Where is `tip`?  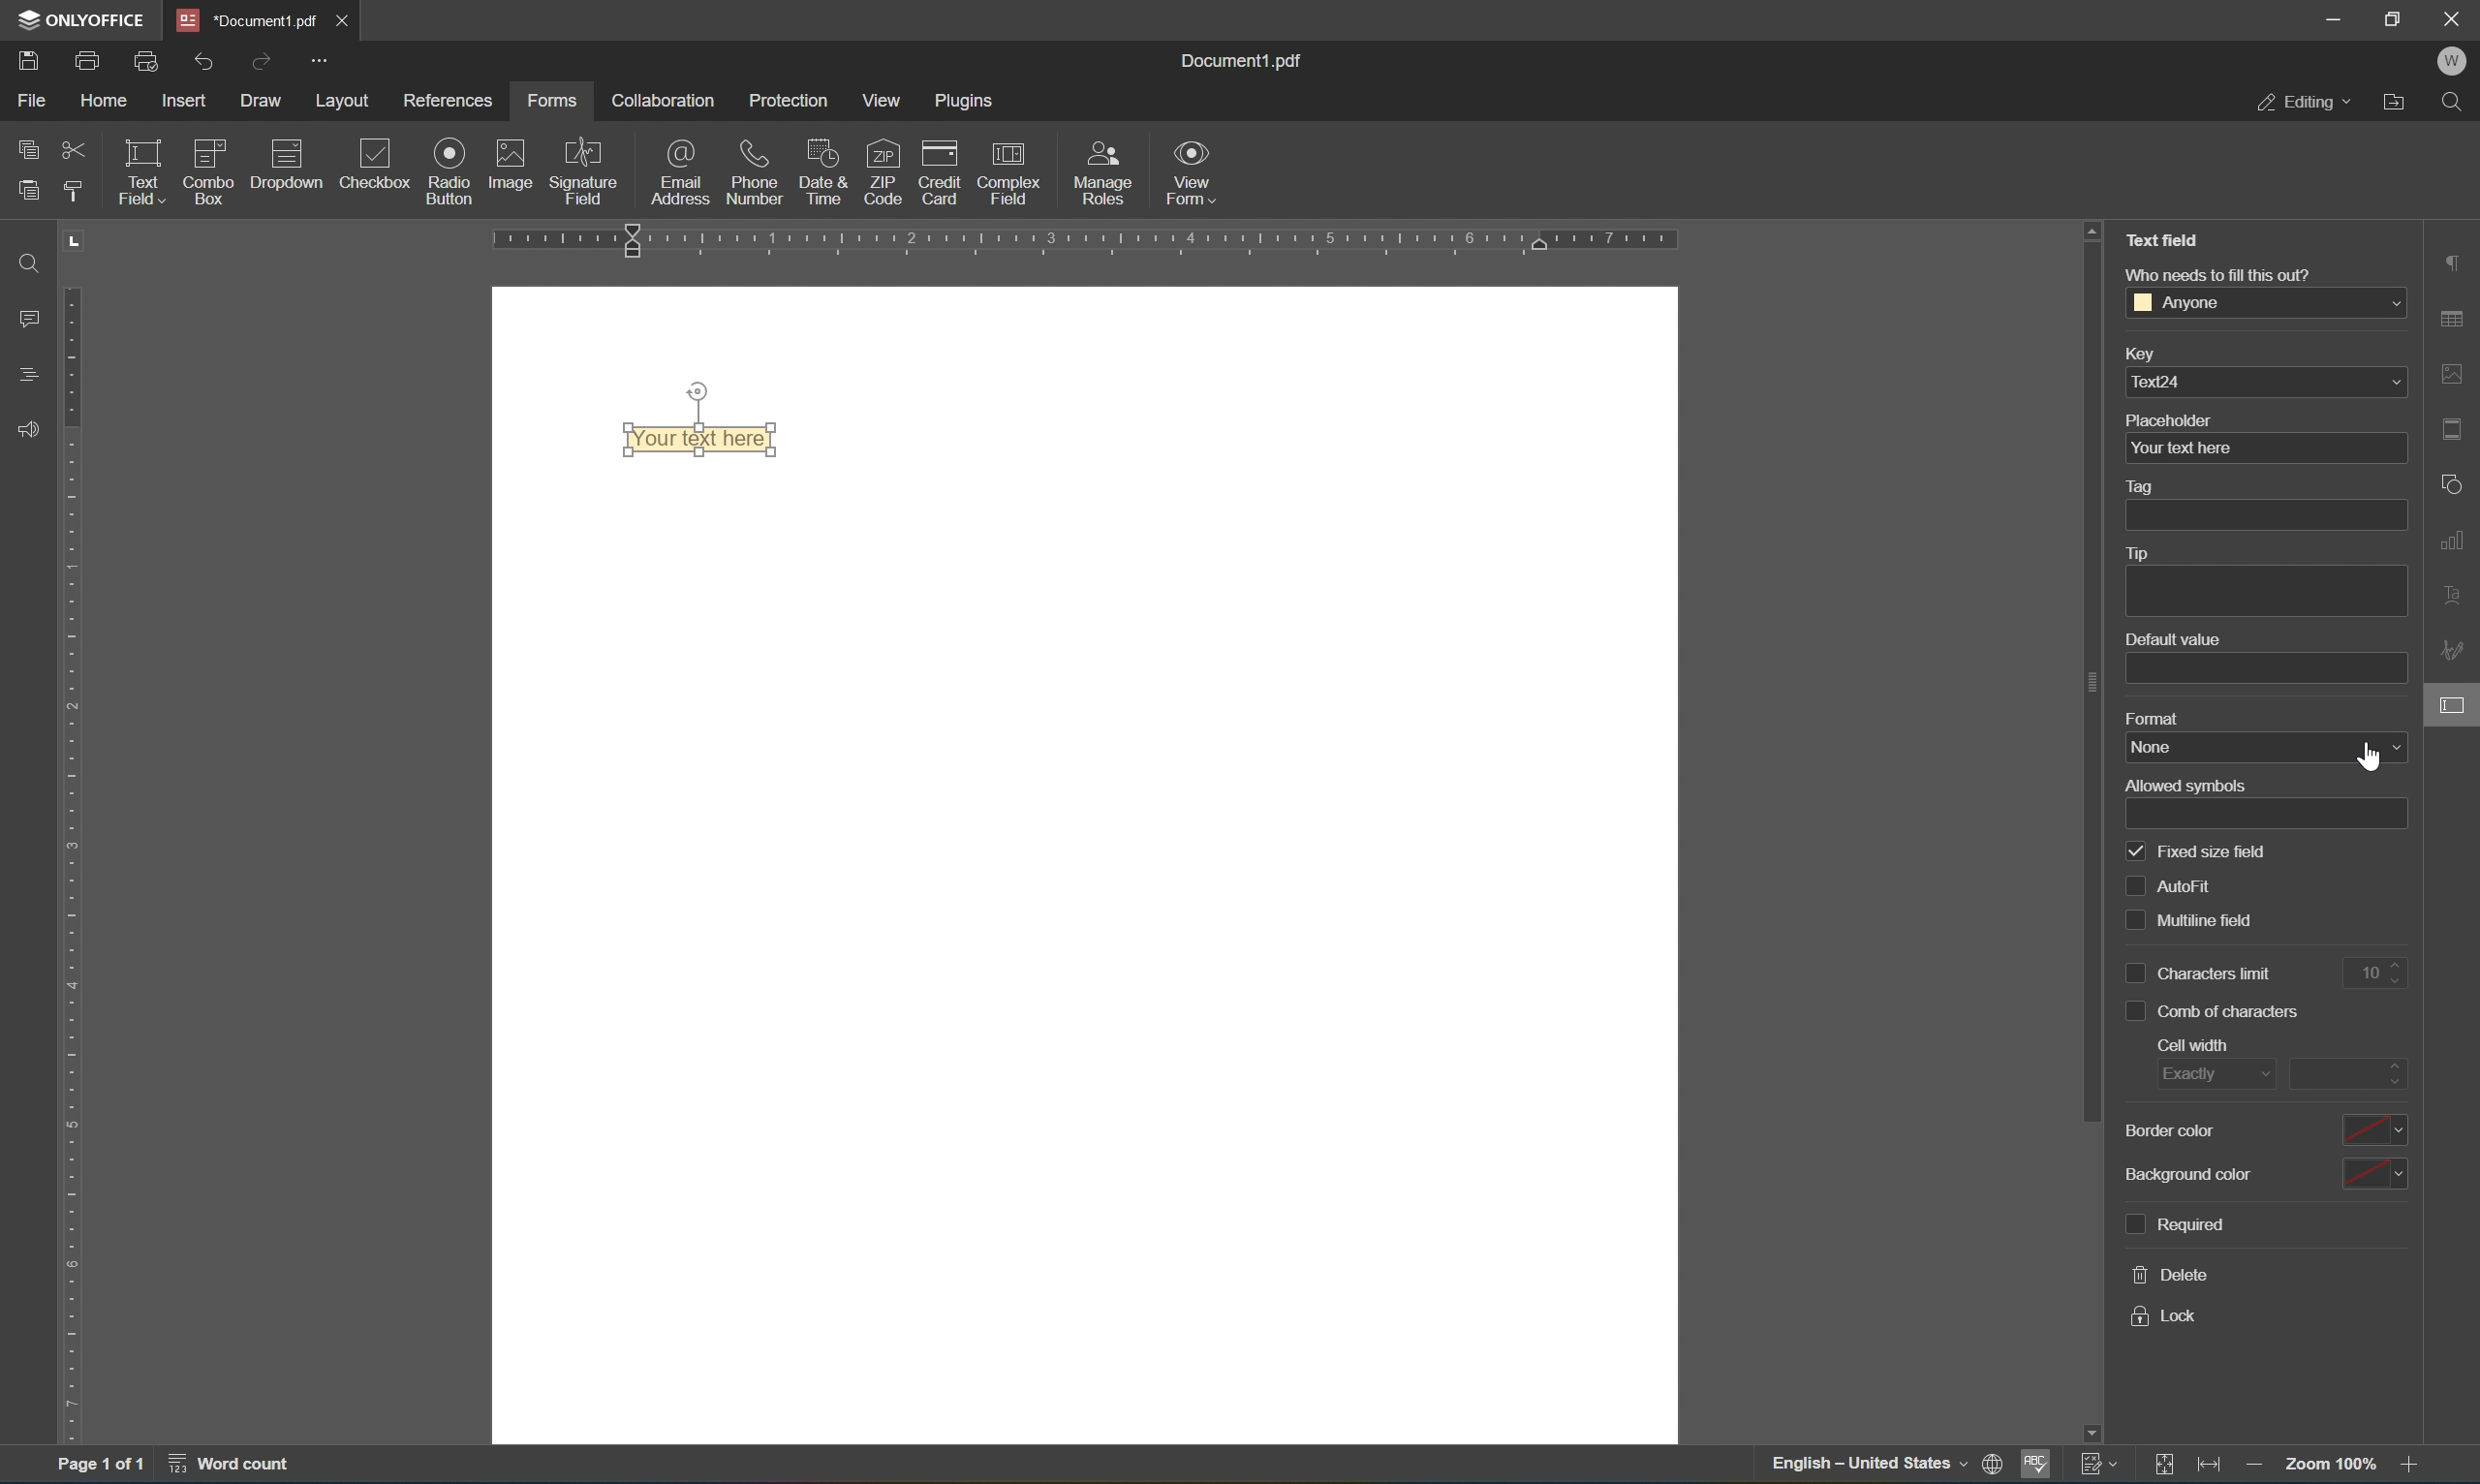 tip is located at coordinates (2135, 553).